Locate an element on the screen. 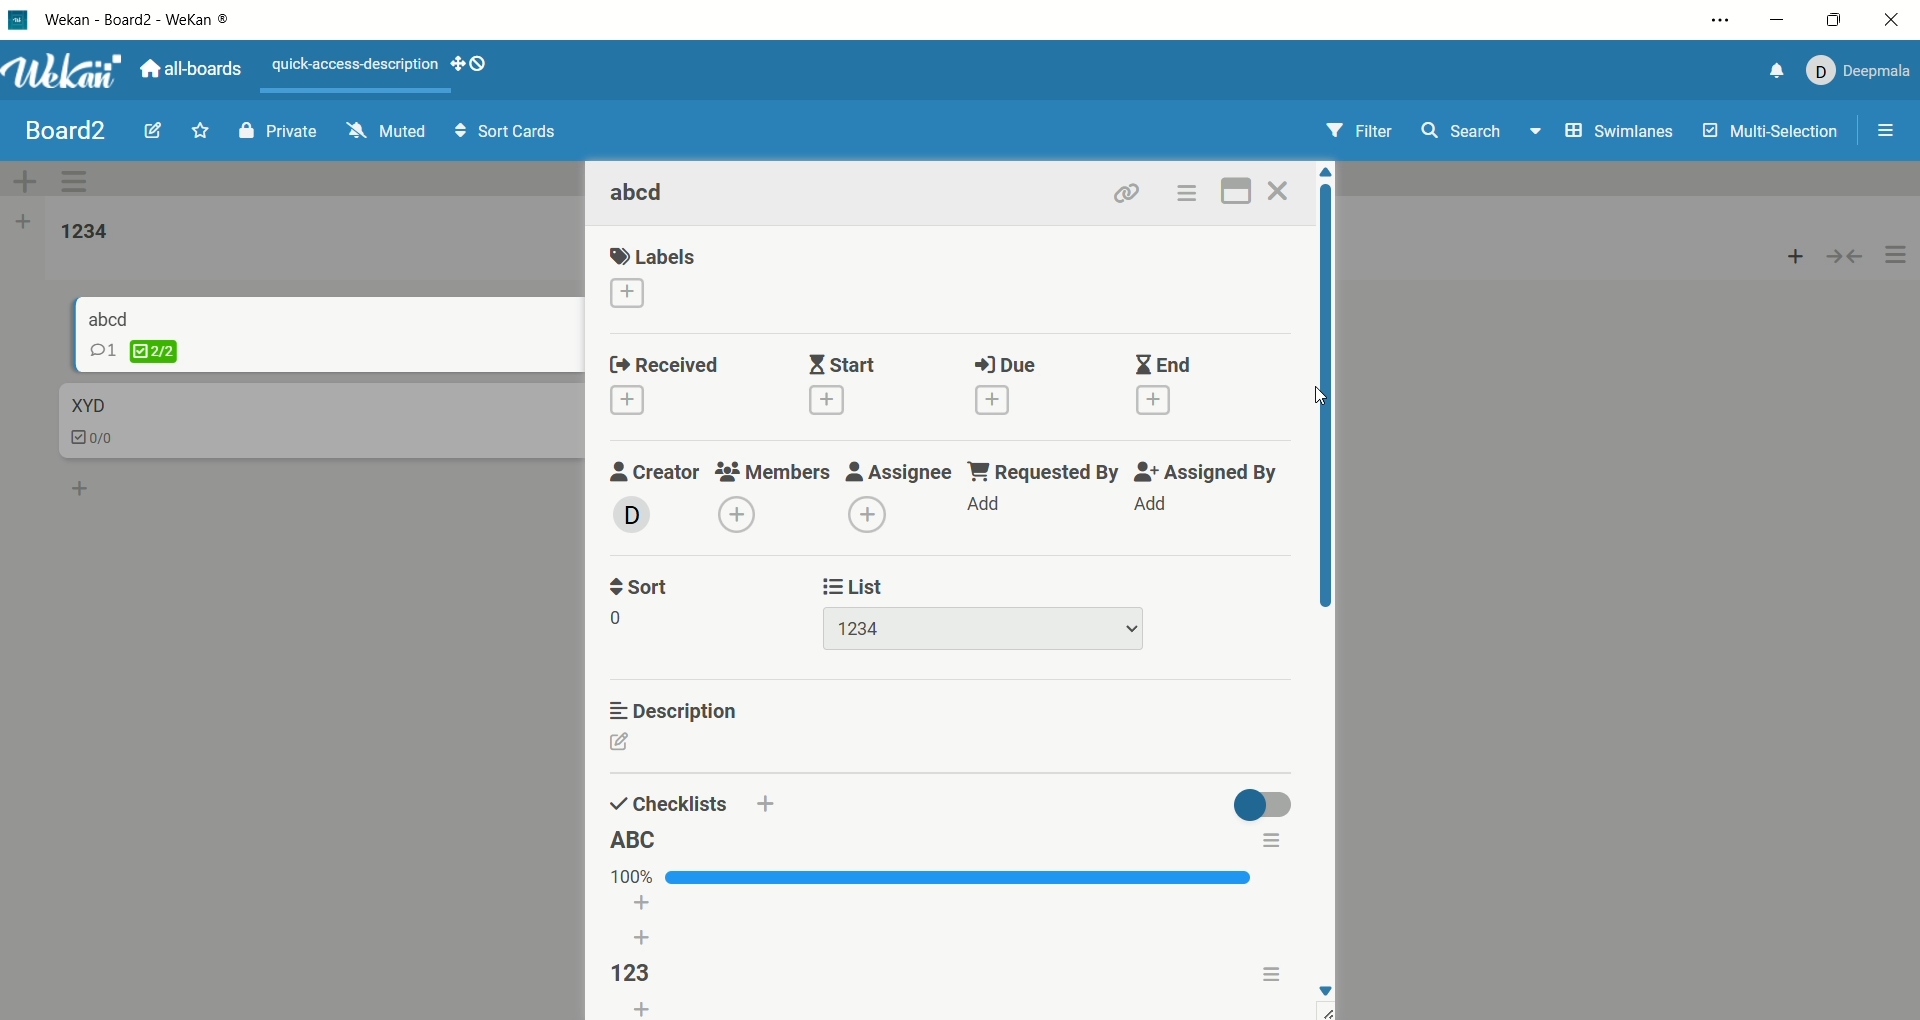 The height and width of the screenshot is (1020, 1920). add is located at coordinates (1154, 400).